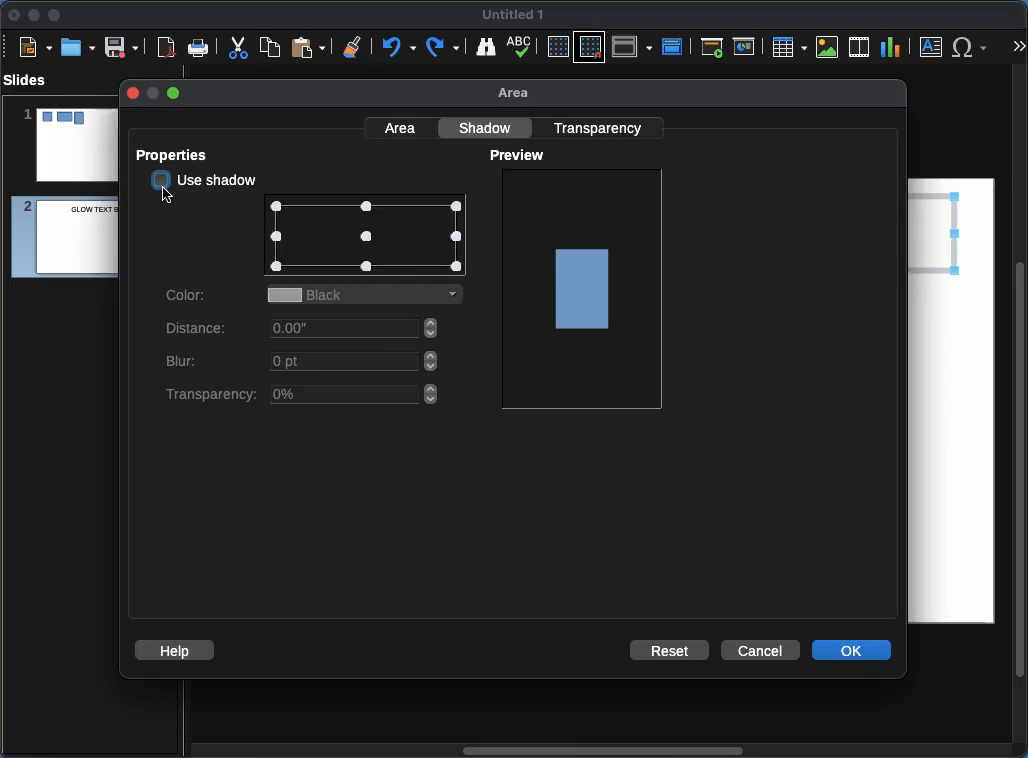  I want to click on Points, so click(367, 238).